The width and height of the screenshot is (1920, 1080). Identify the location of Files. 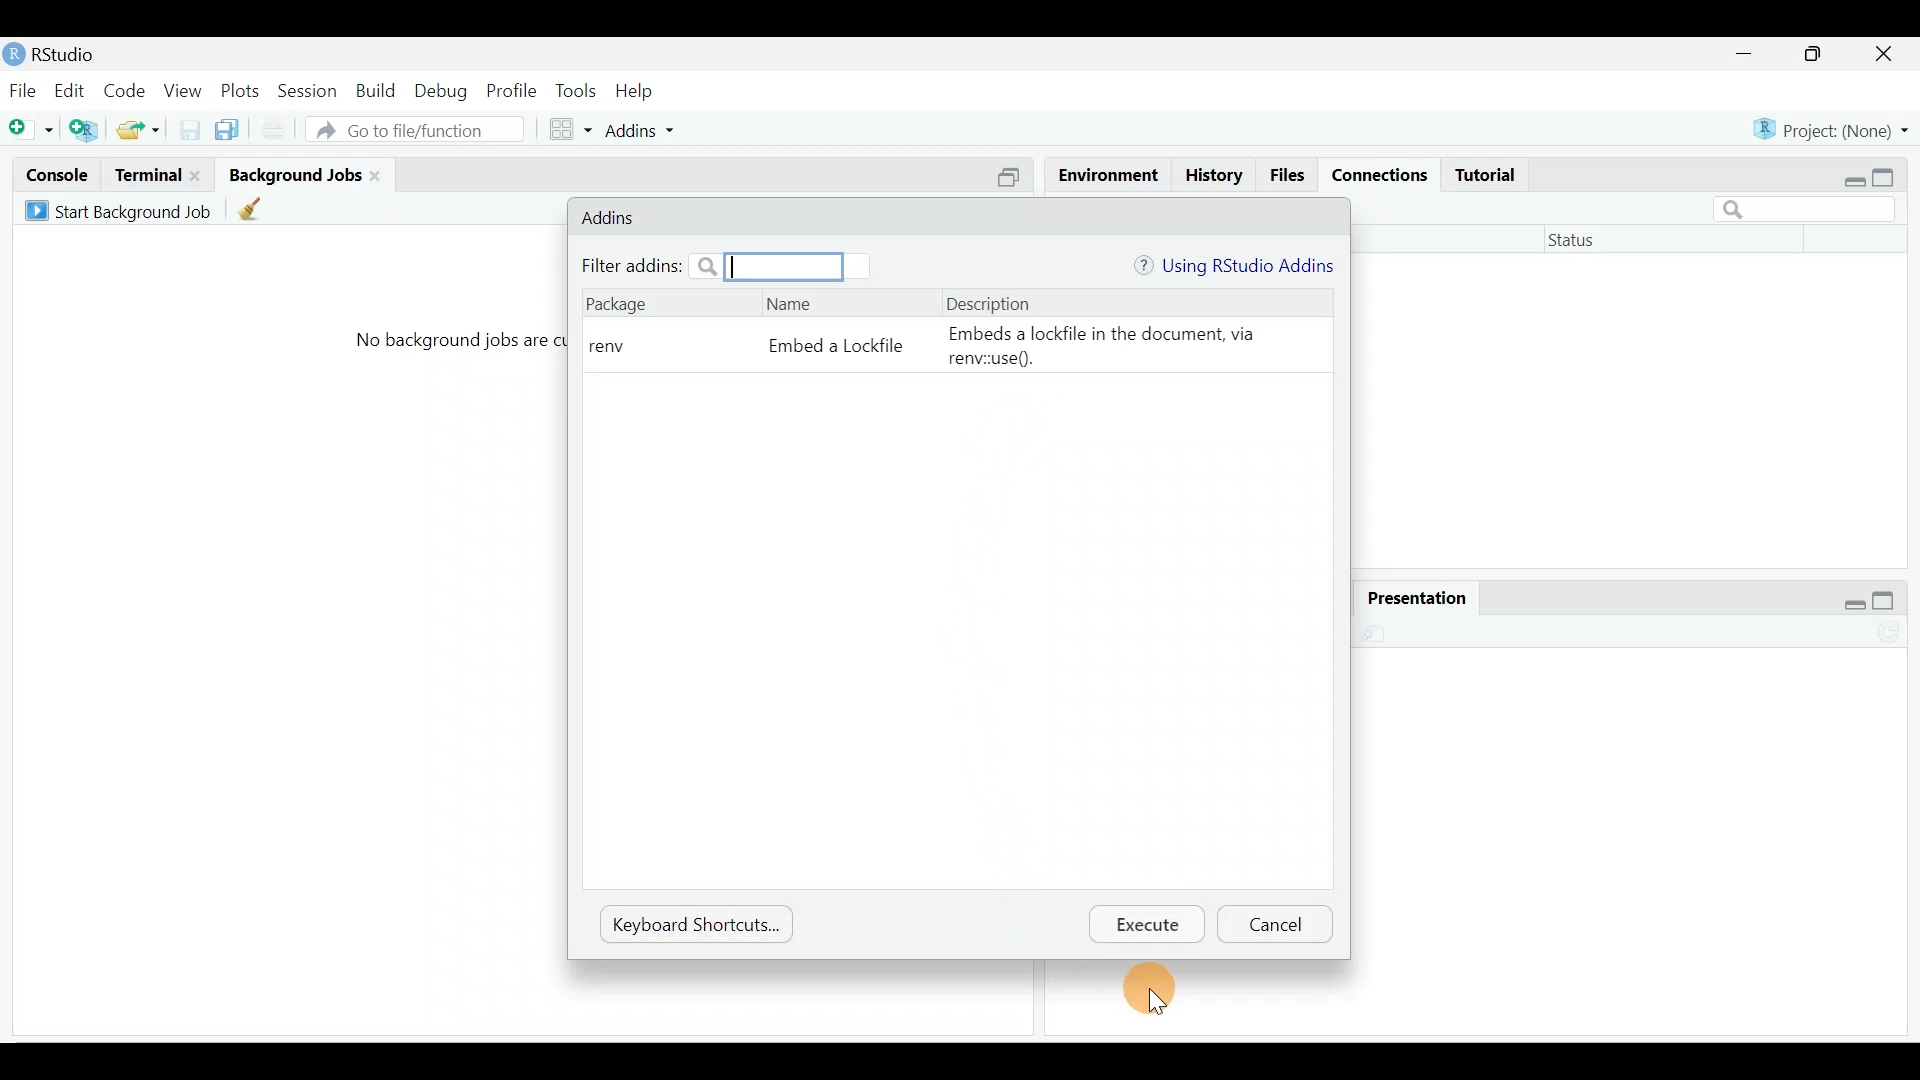
(1288, 175).